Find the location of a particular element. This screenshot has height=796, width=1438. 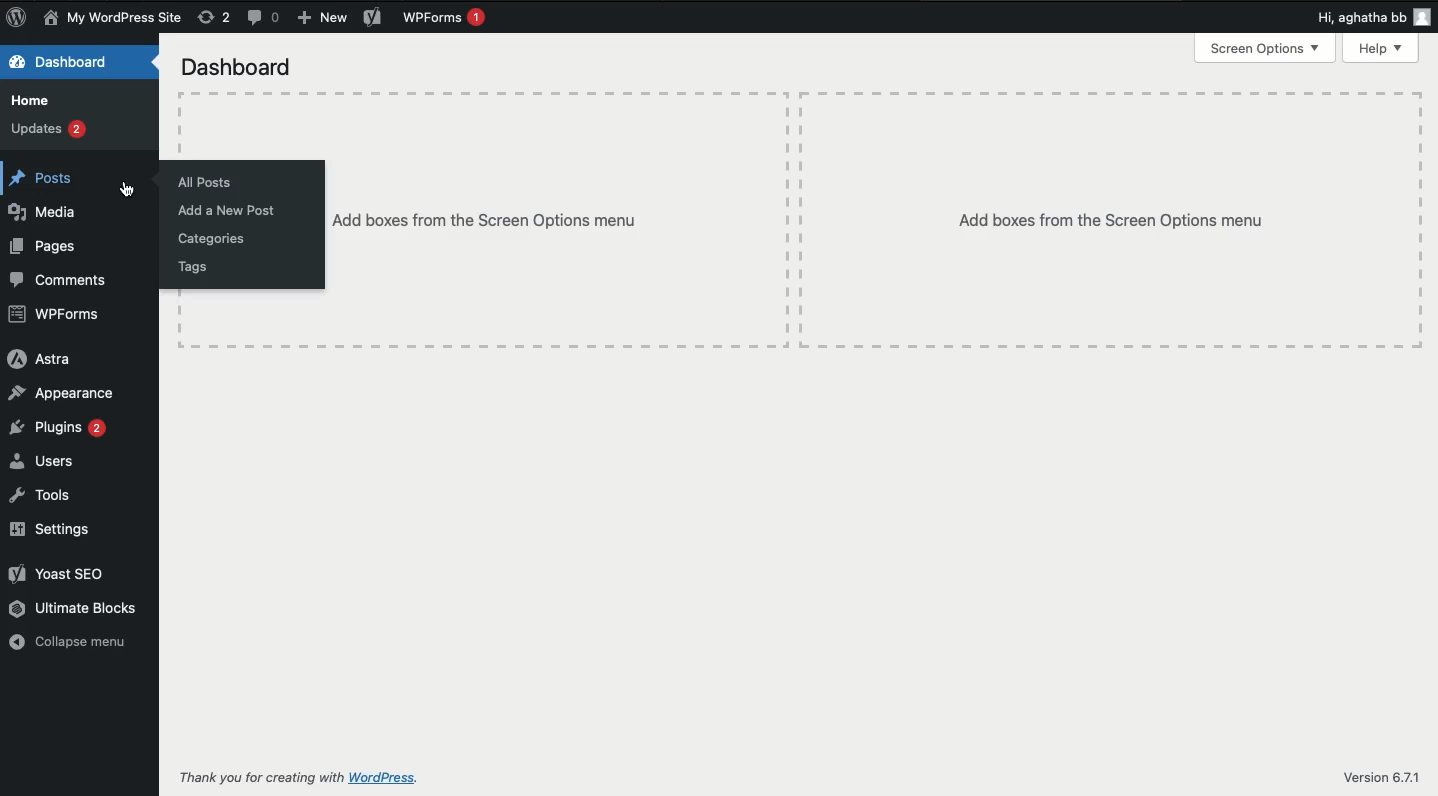

Astra is located at coordinates (38, 359).